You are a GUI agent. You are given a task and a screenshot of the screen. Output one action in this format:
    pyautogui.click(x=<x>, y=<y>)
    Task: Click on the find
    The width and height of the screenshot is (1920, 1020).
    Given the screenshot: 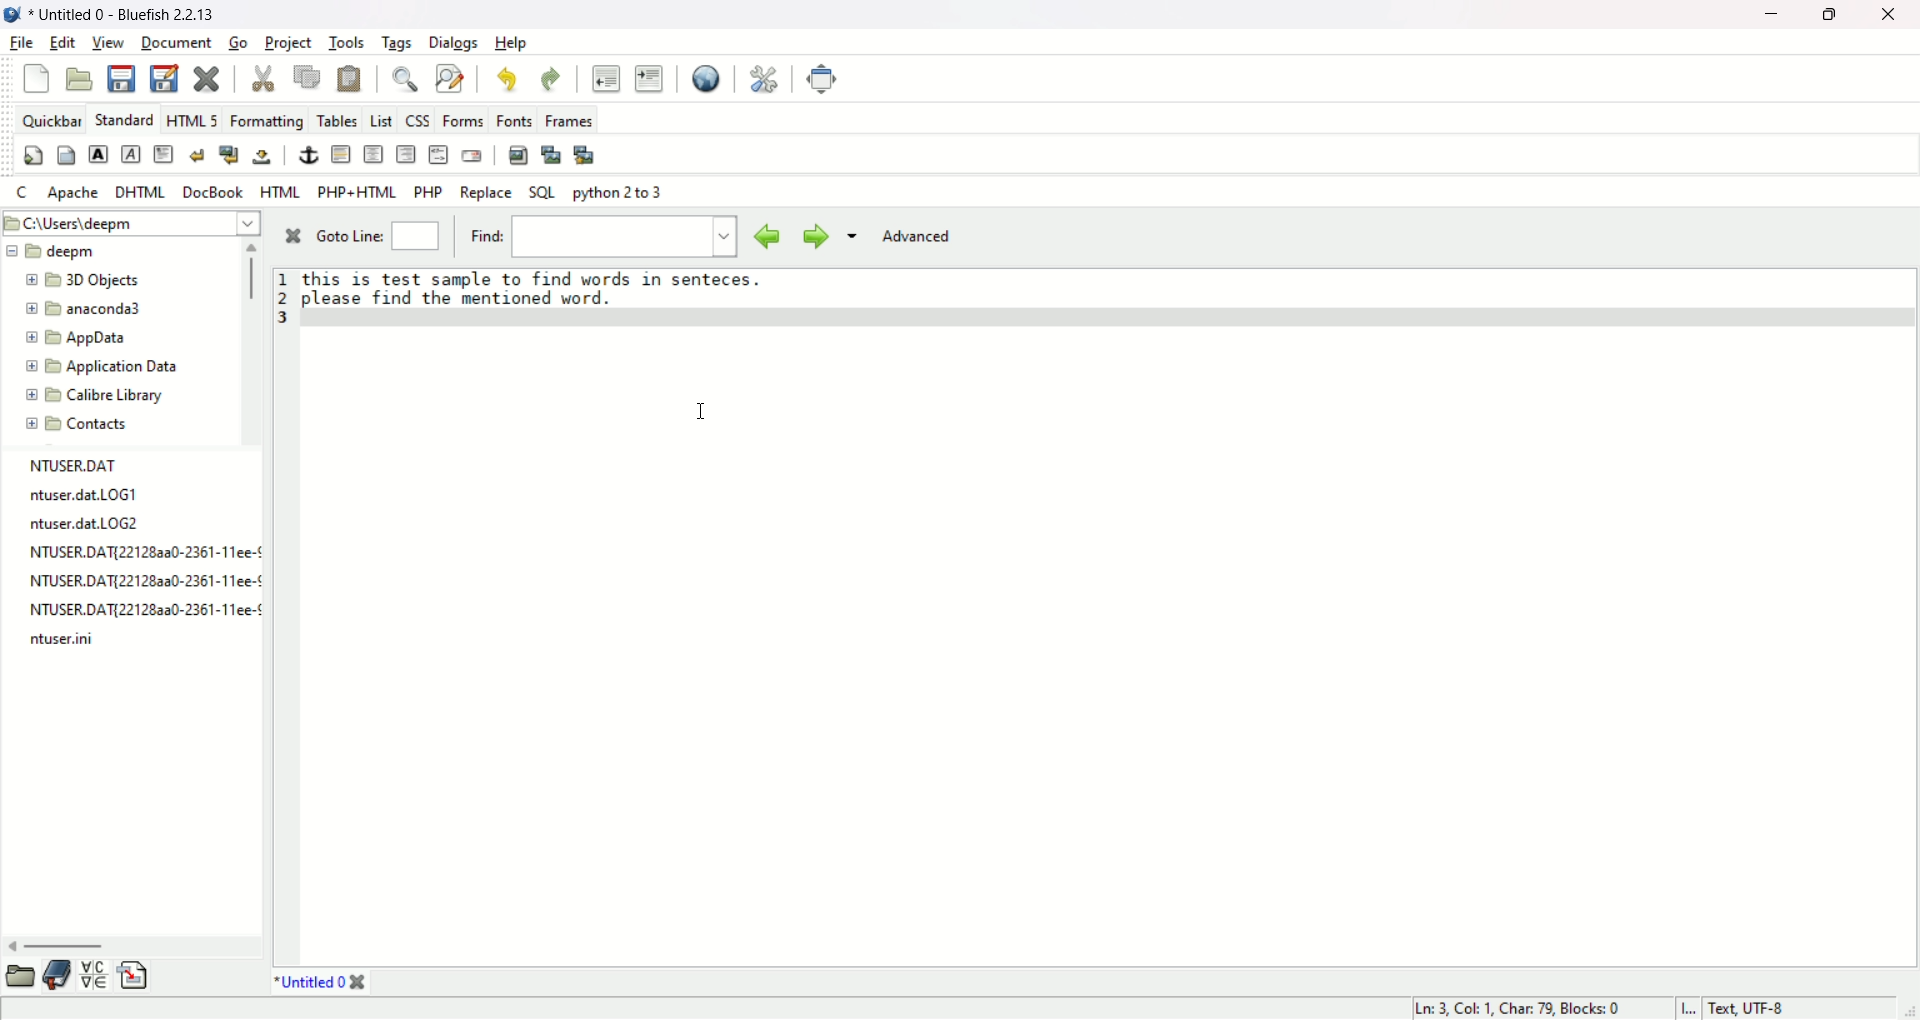 What is the action you would take?
    pyautogui.click(x=625, y=237)
    